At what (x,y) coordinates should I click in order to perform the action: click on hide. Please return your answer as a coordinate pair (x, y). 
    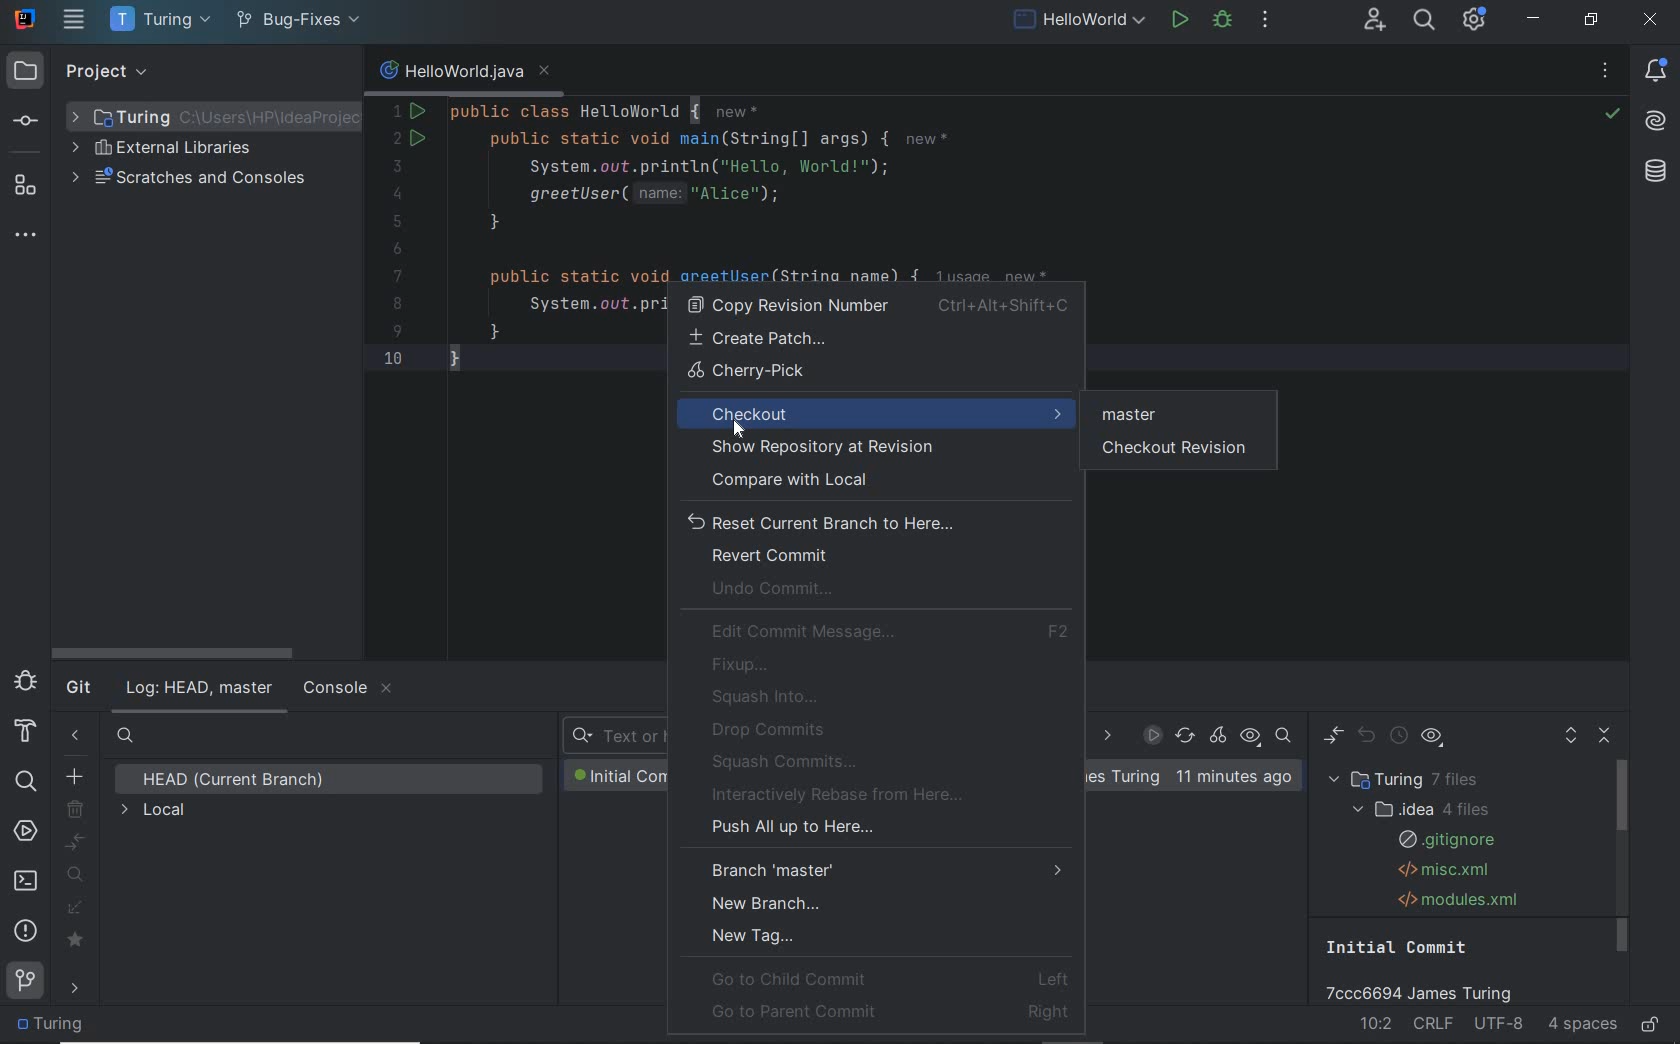
    Looking at the image, I should click on (334, 72).